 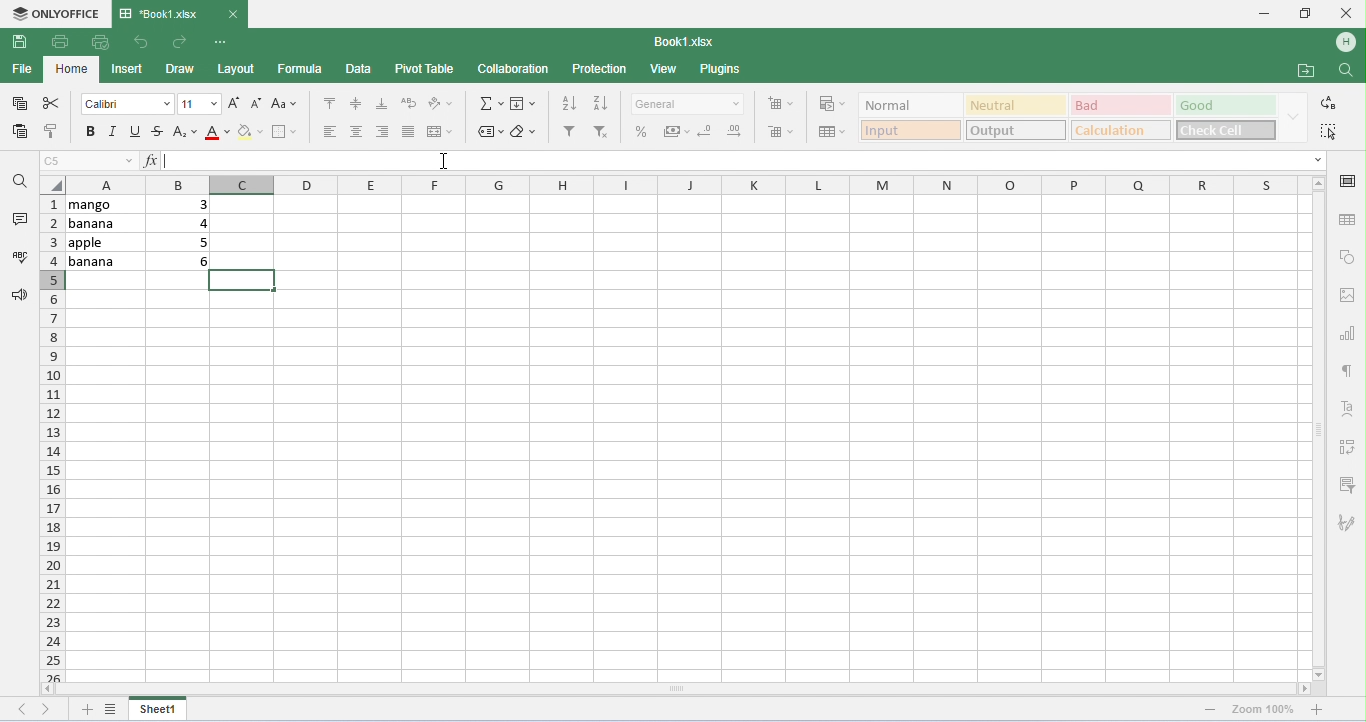 I want to click on minimize, so click(x=1263, y=14).